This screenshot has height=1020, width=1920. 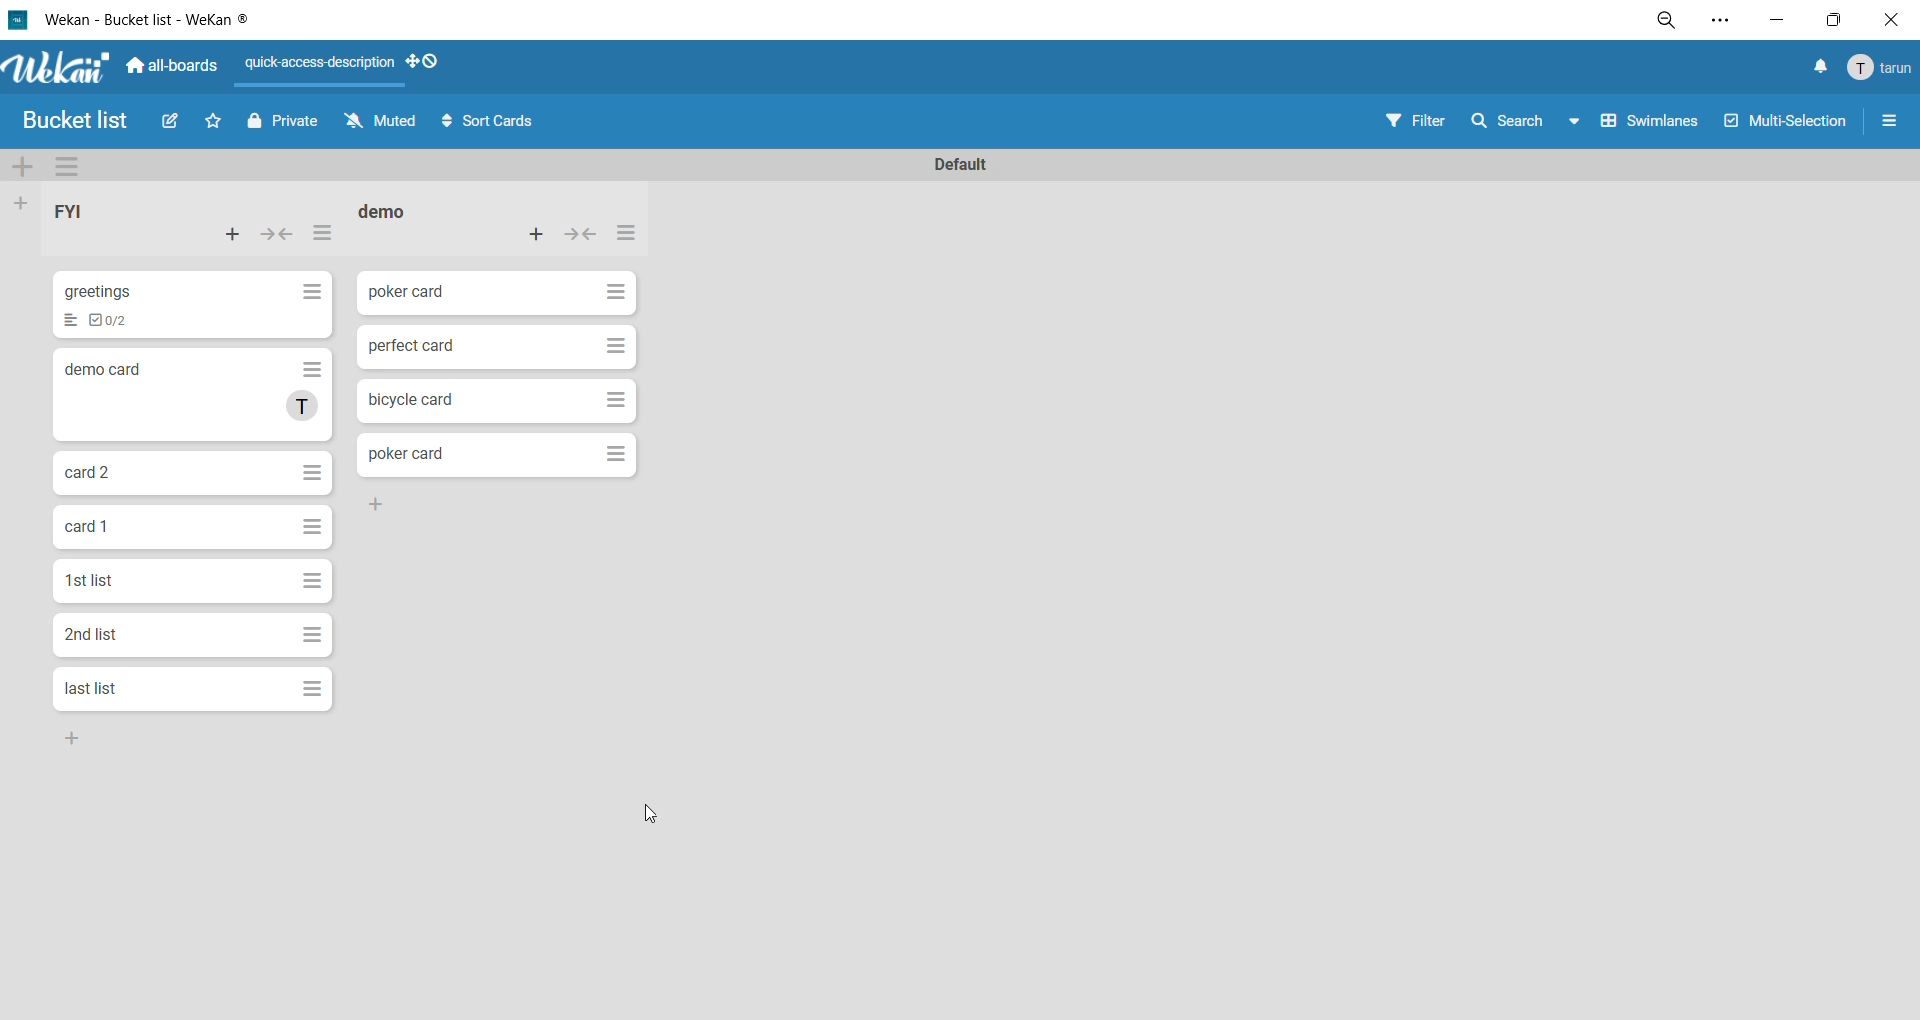 What do you see at coordinates (281, 235) in the screenshot?
I see `collapse` at bounding box center [281, 235].